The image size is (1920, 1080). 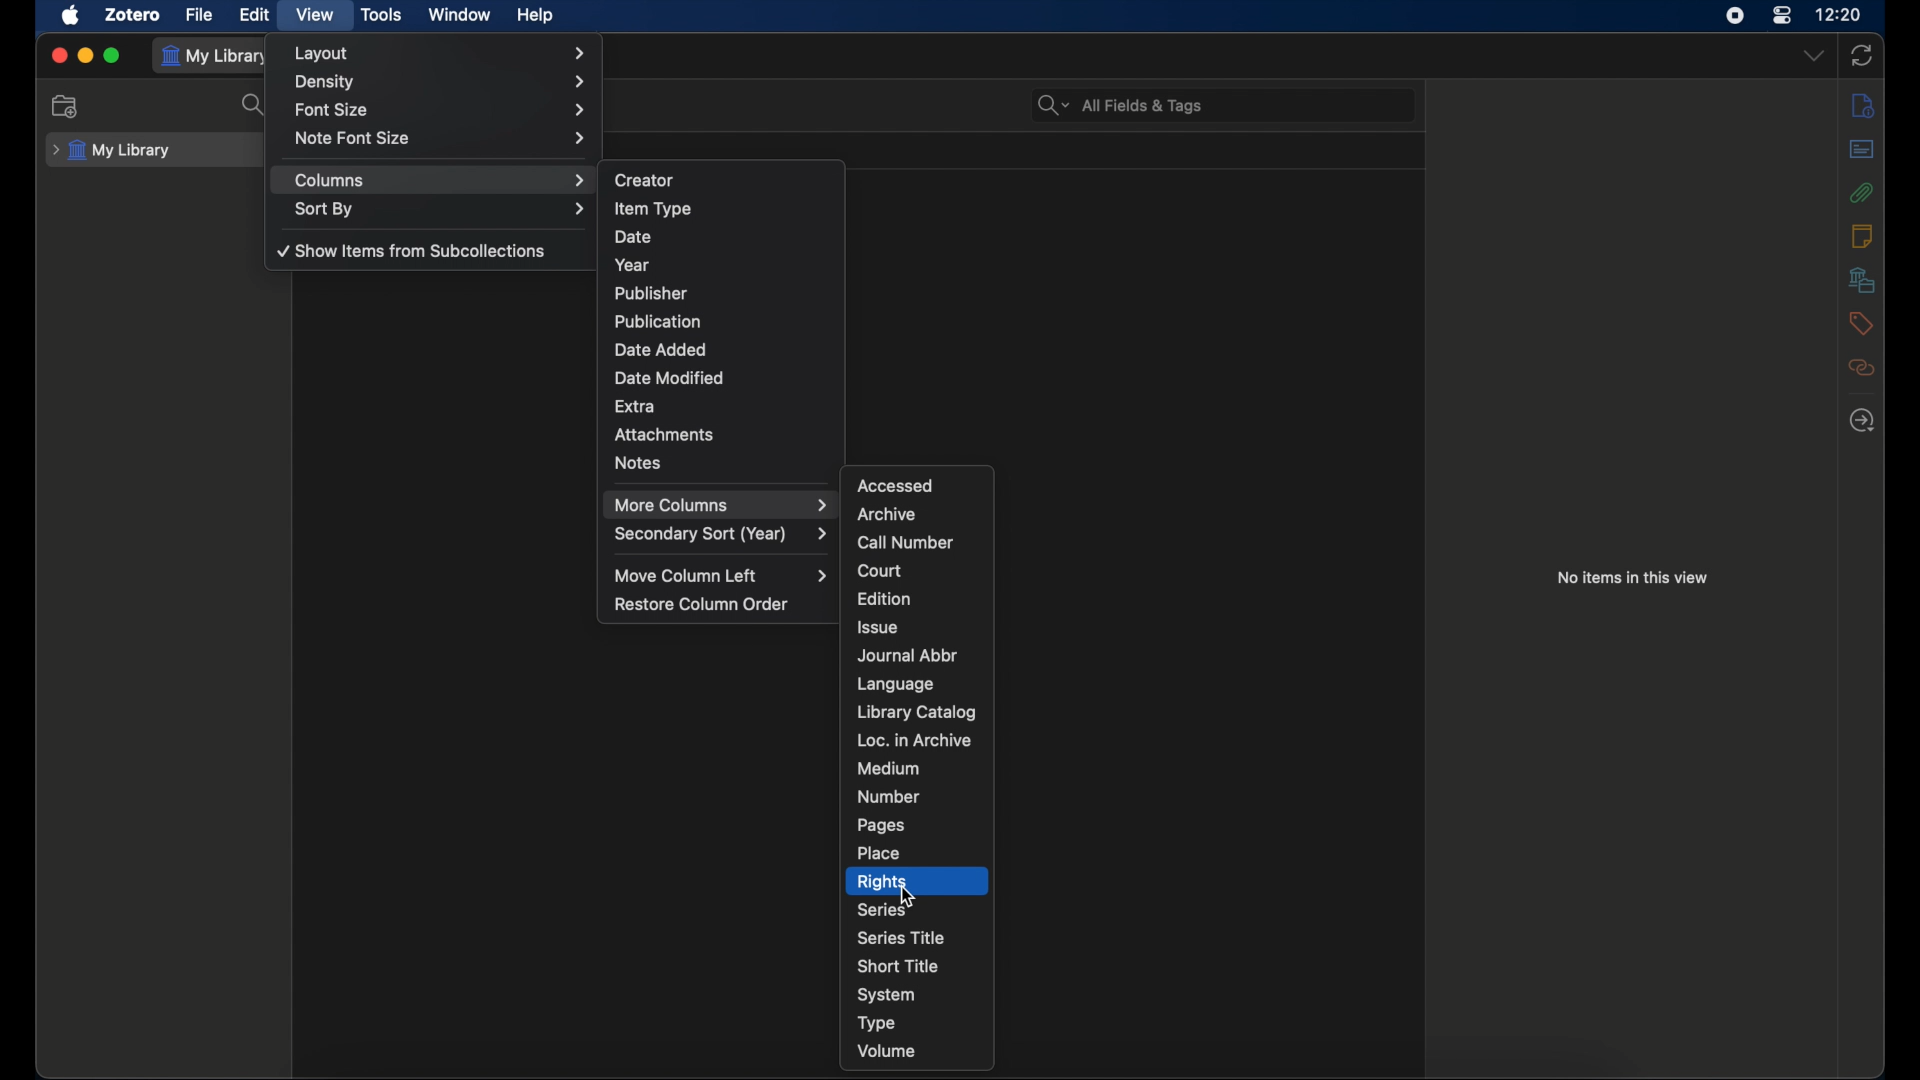 I want to click on date modified, so click(x=671, y=379).